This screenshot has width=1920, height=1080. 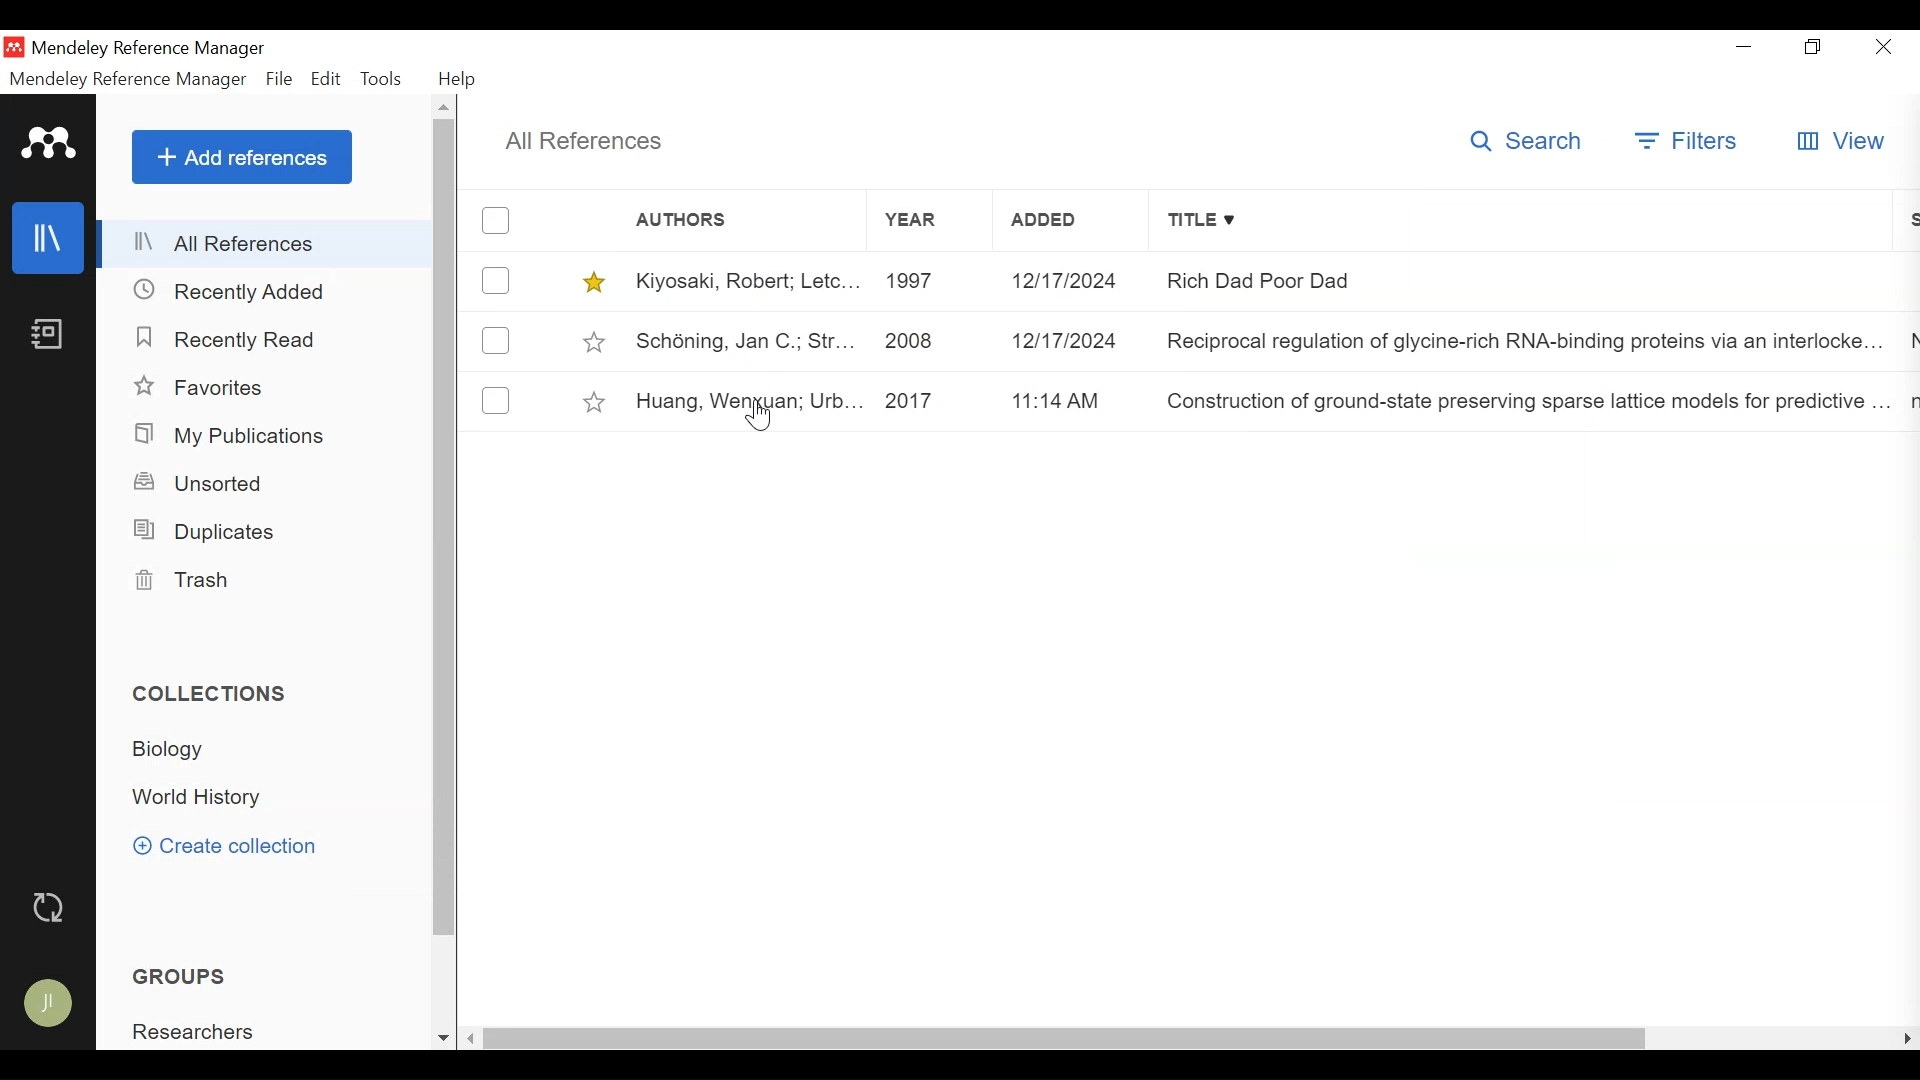 I want to click on Mendeley Reference Manager, so click(x=153, y=50).